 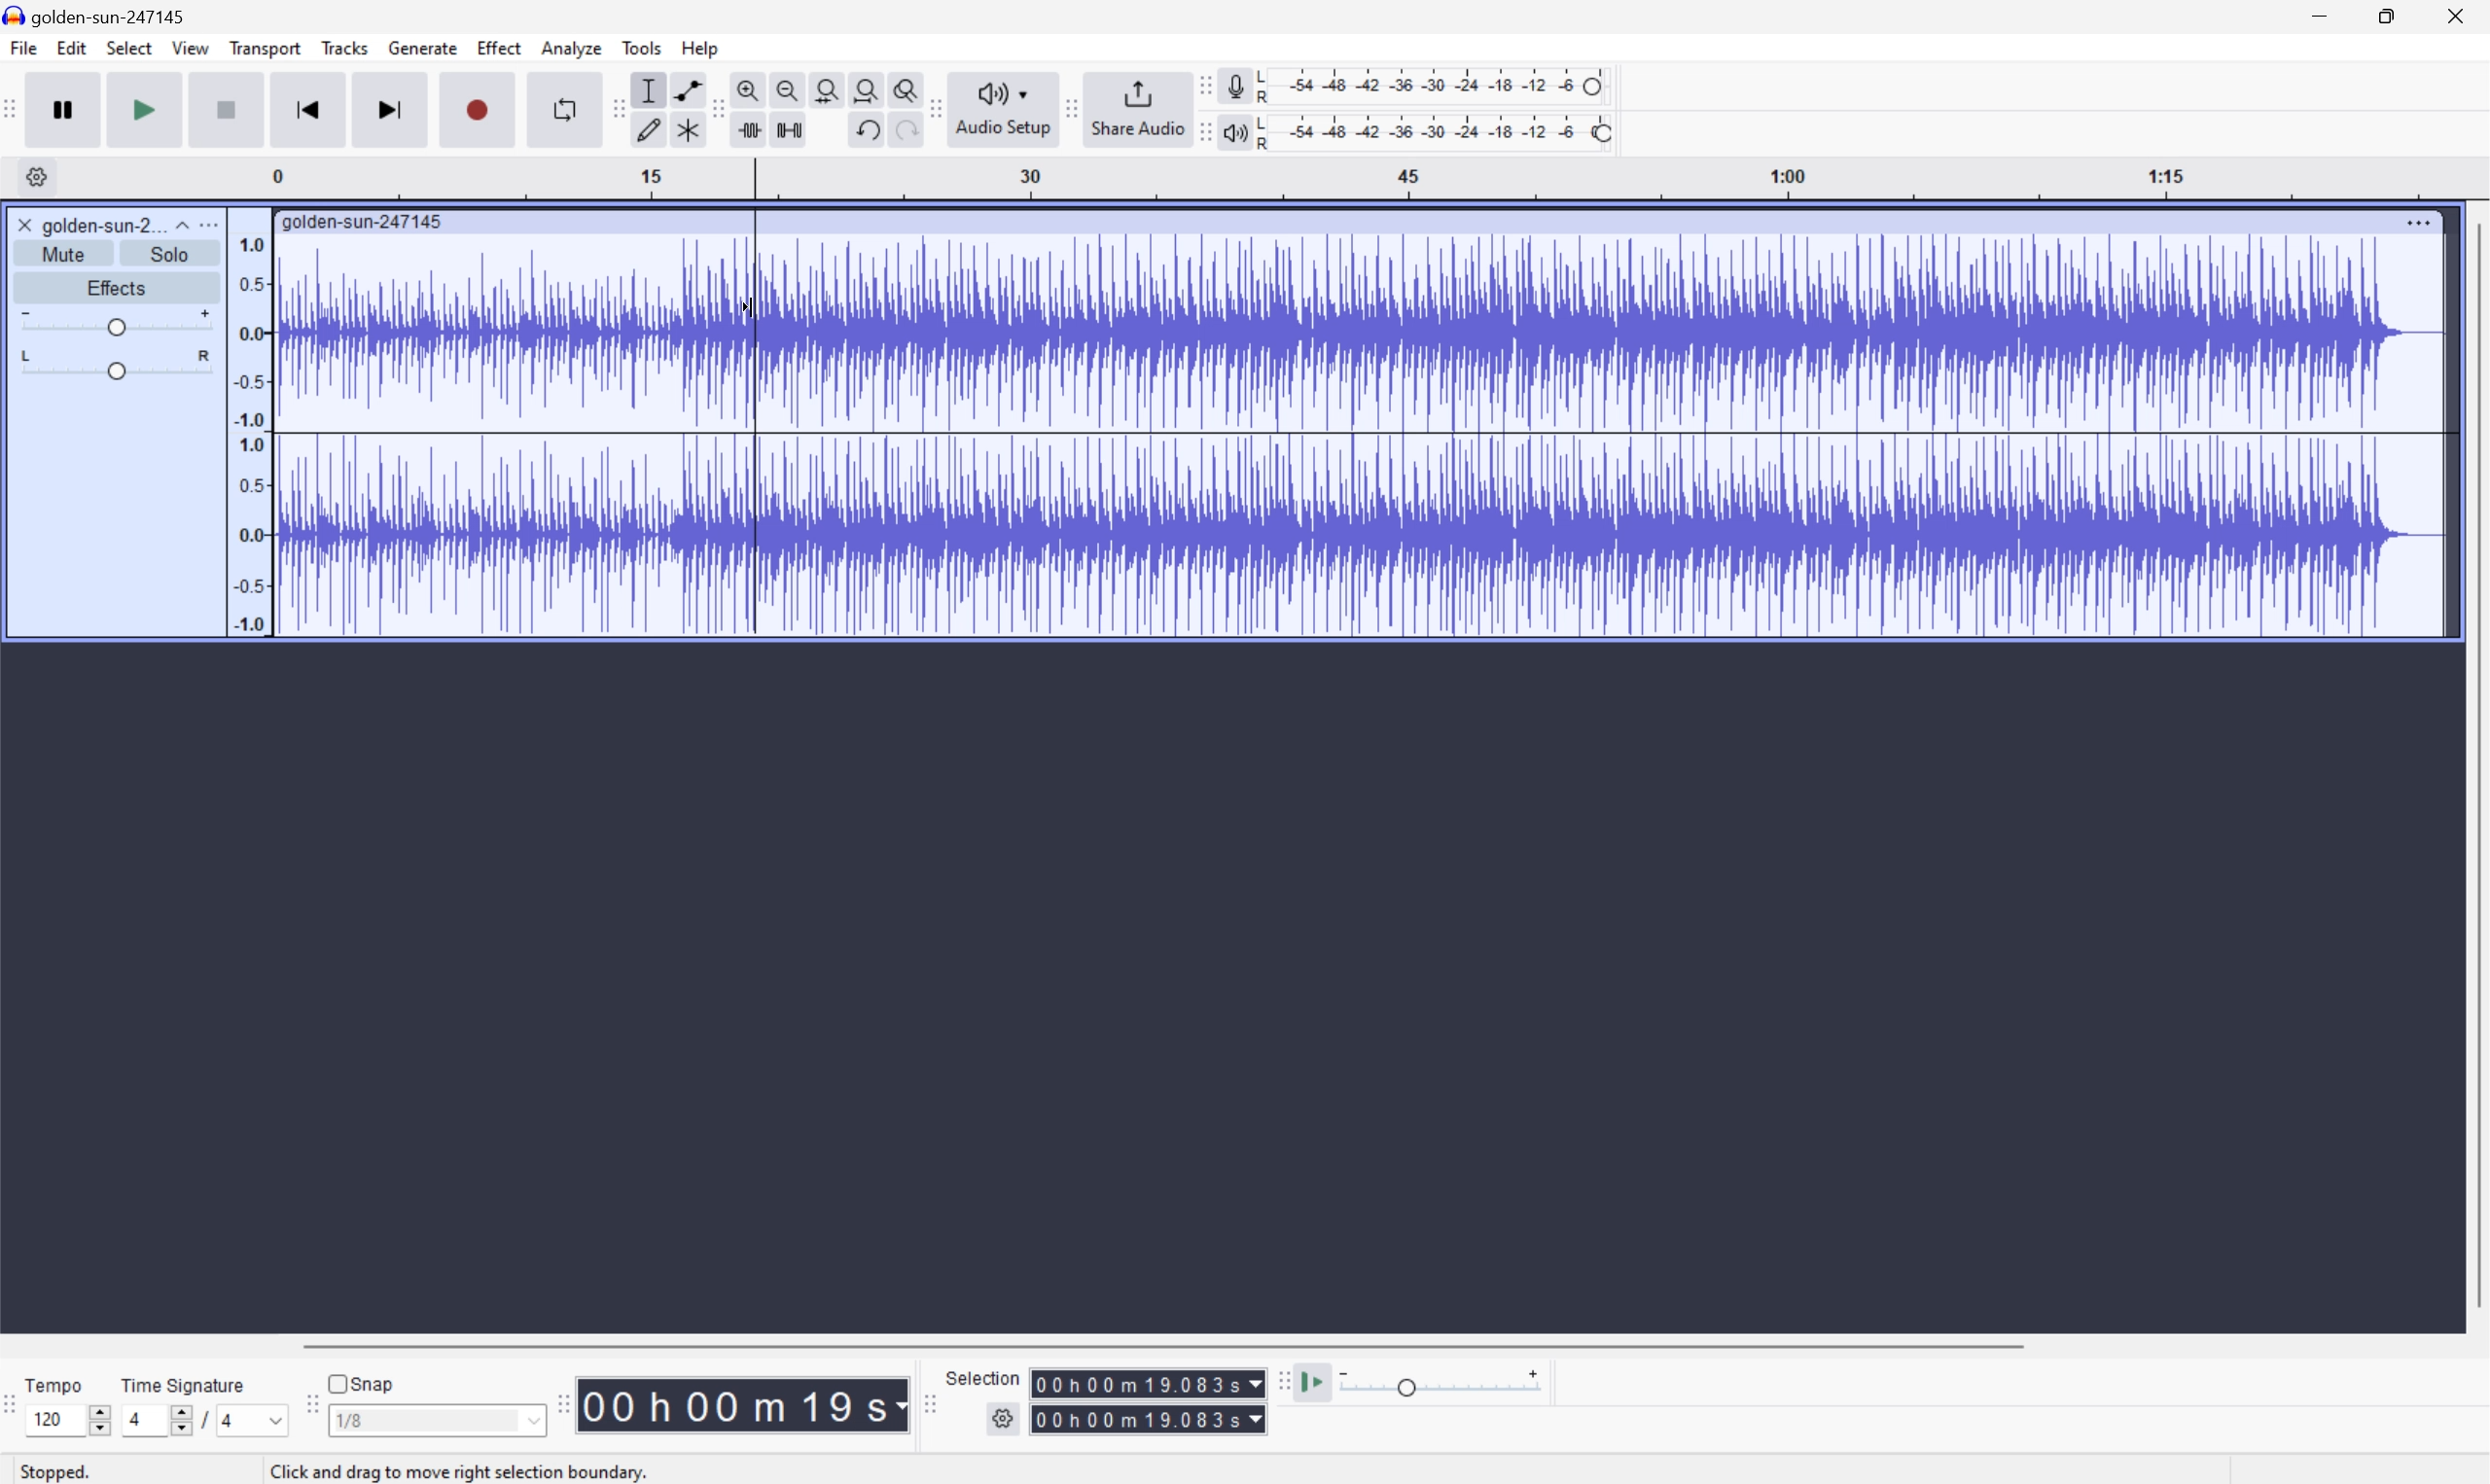 I want to click on Audio setup, so click(x=1006, y=107).